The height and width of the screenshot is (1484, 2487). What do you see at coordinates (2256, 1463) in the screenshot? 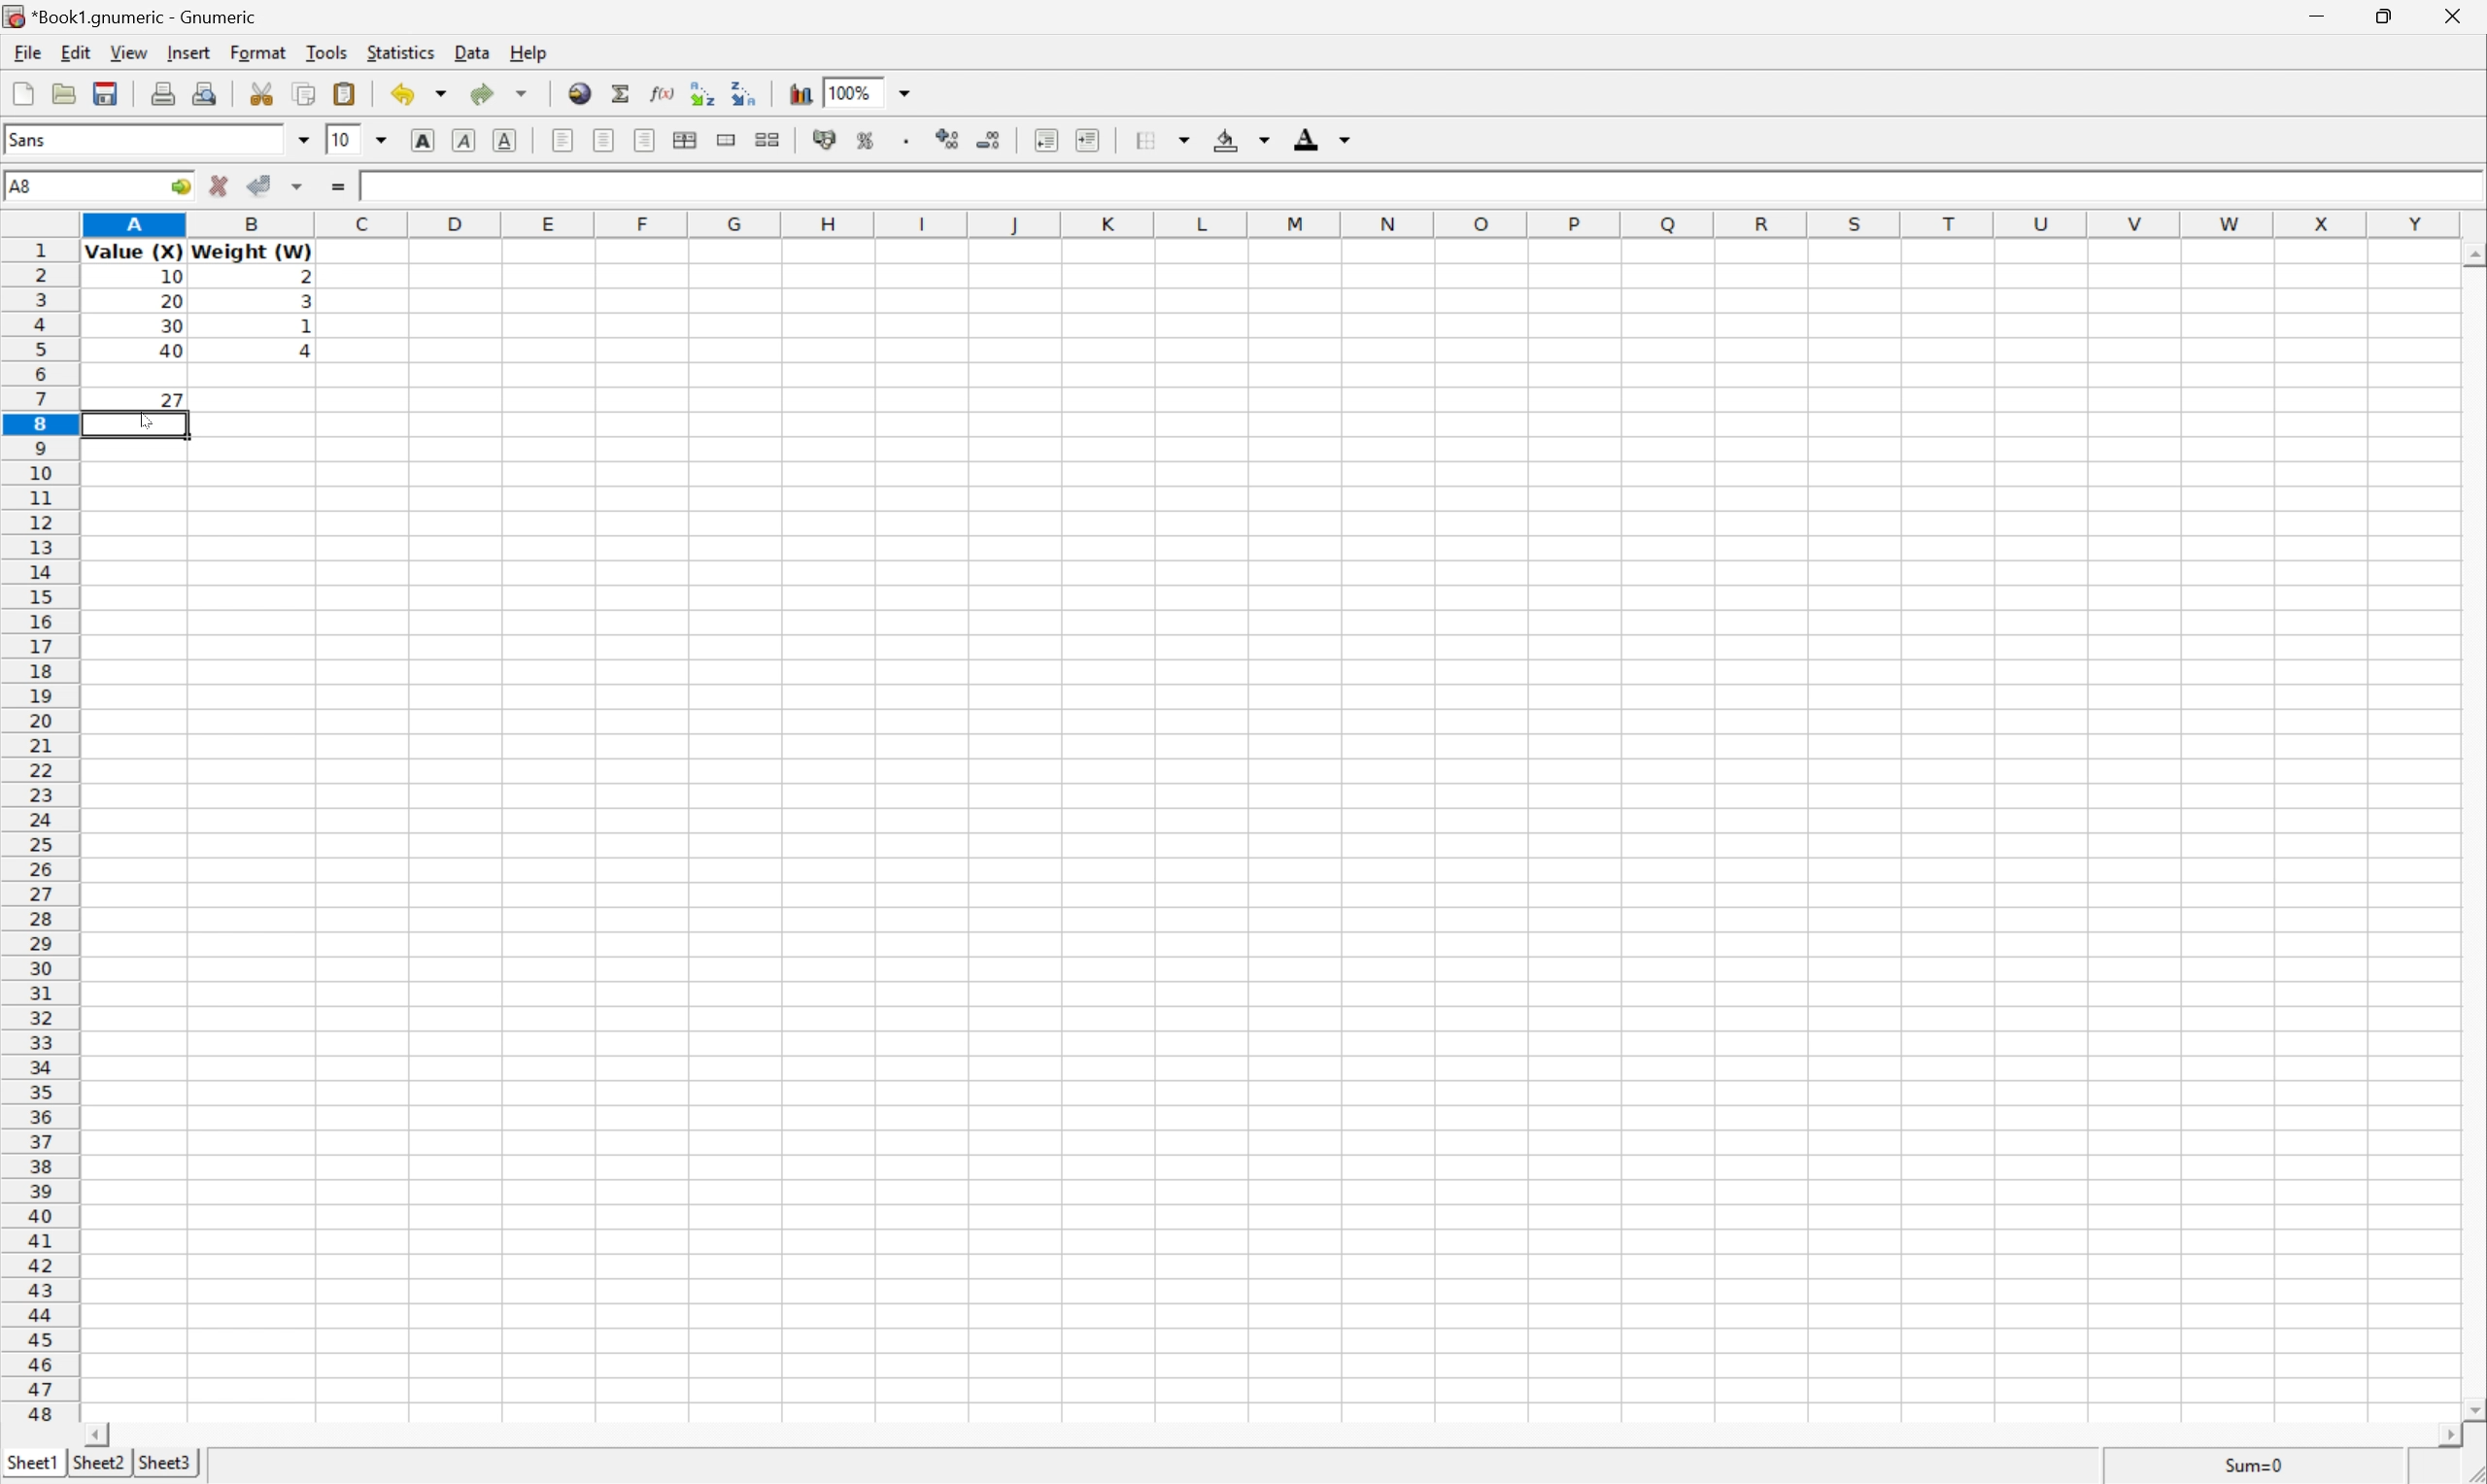
I see `Sum = 0` at bounding box center [2256, 1463].